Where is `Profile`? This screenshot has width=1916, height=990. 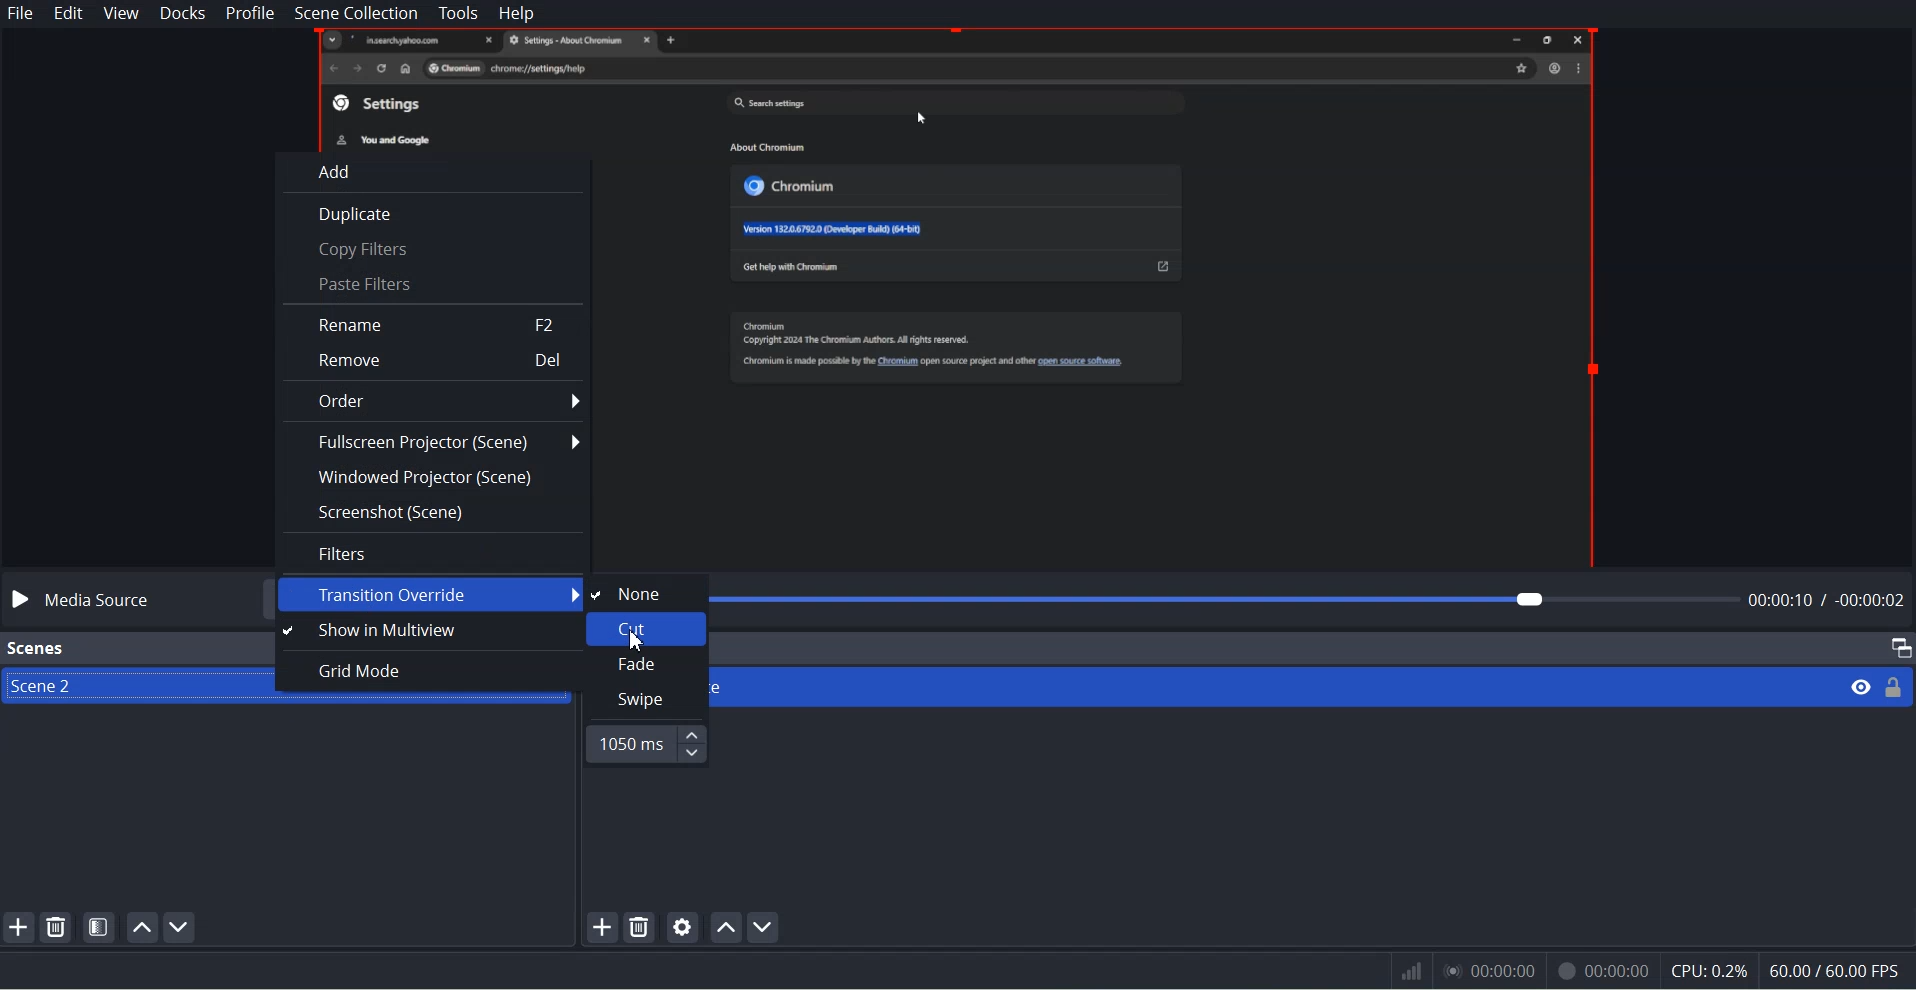 Profile is located at coordinates (250, 14).